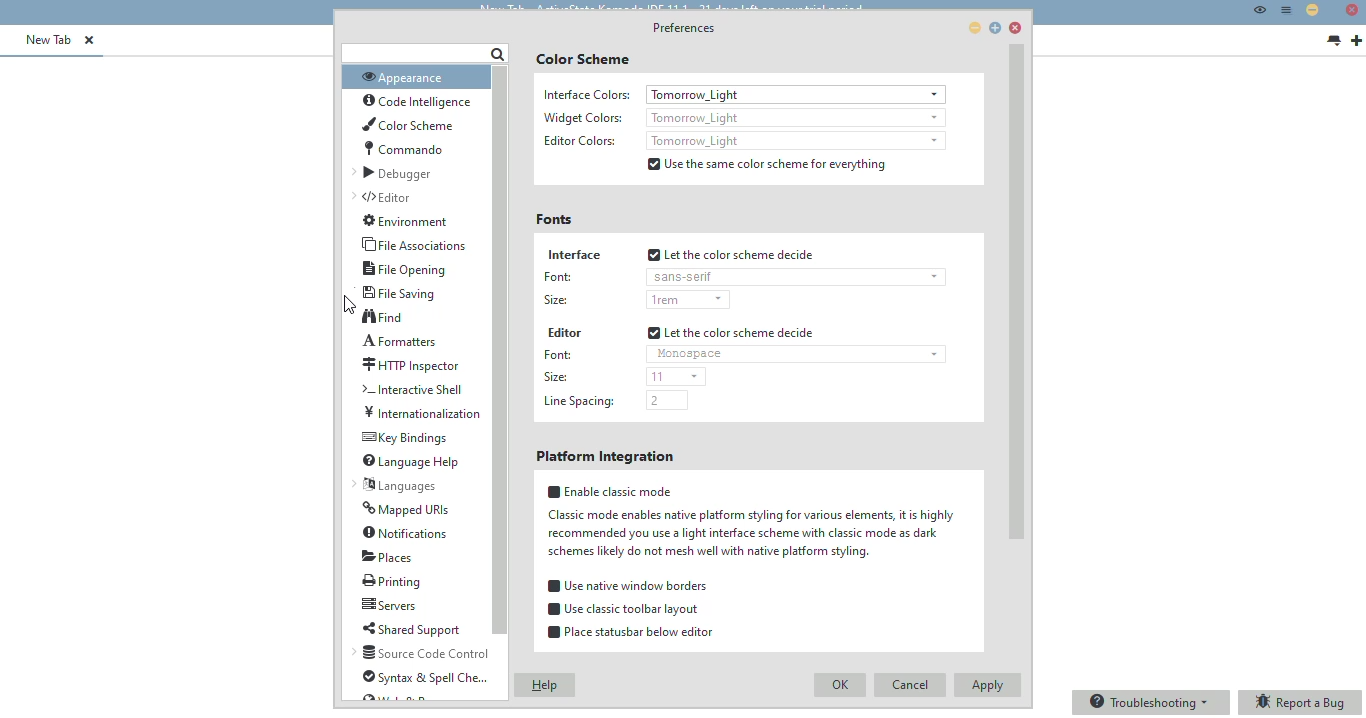 The width and height of the screenshot is (1366, 718). What do you see at coordinates (406, 221) in the screenshot?
I see `environment` at bounding box center [406, 221].